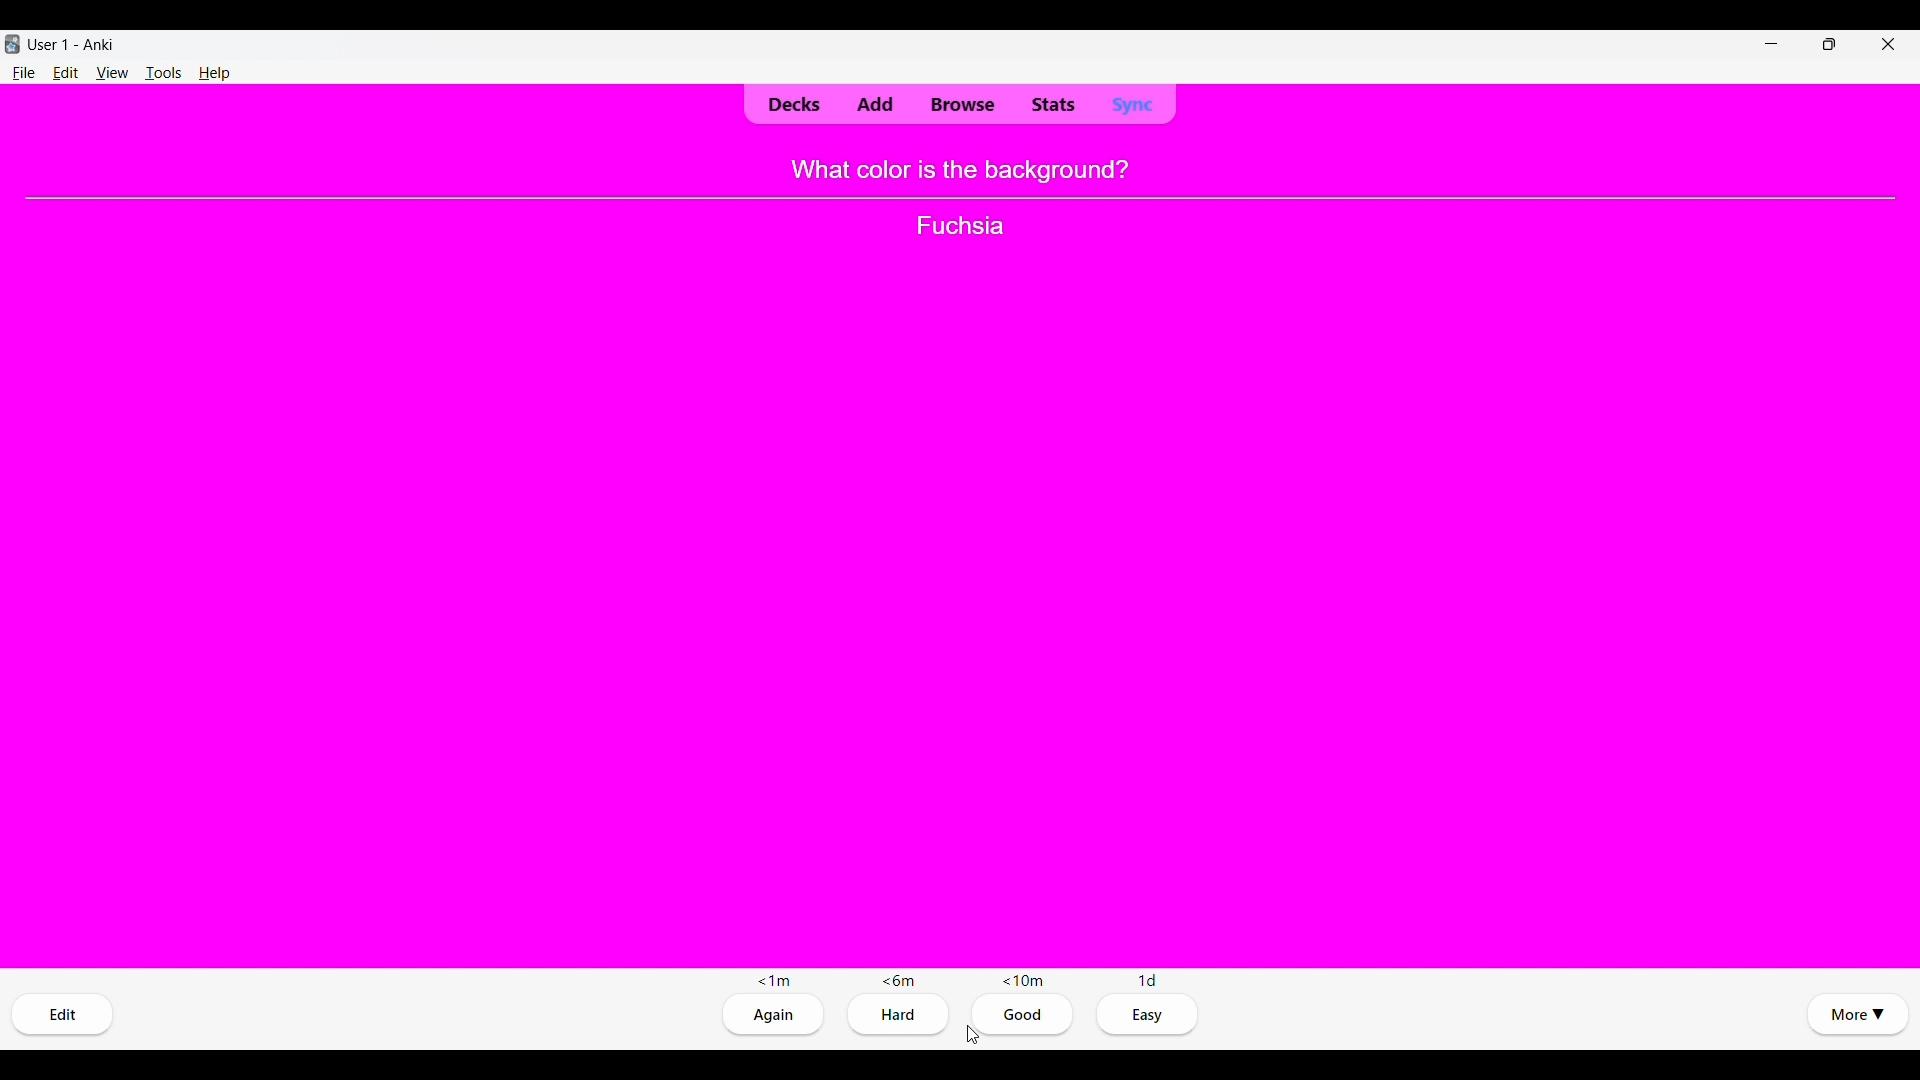  What do you see at coordinates (62, 1014) in the screenshot?
I see `Edit card` at bounding box center [62, 1014].